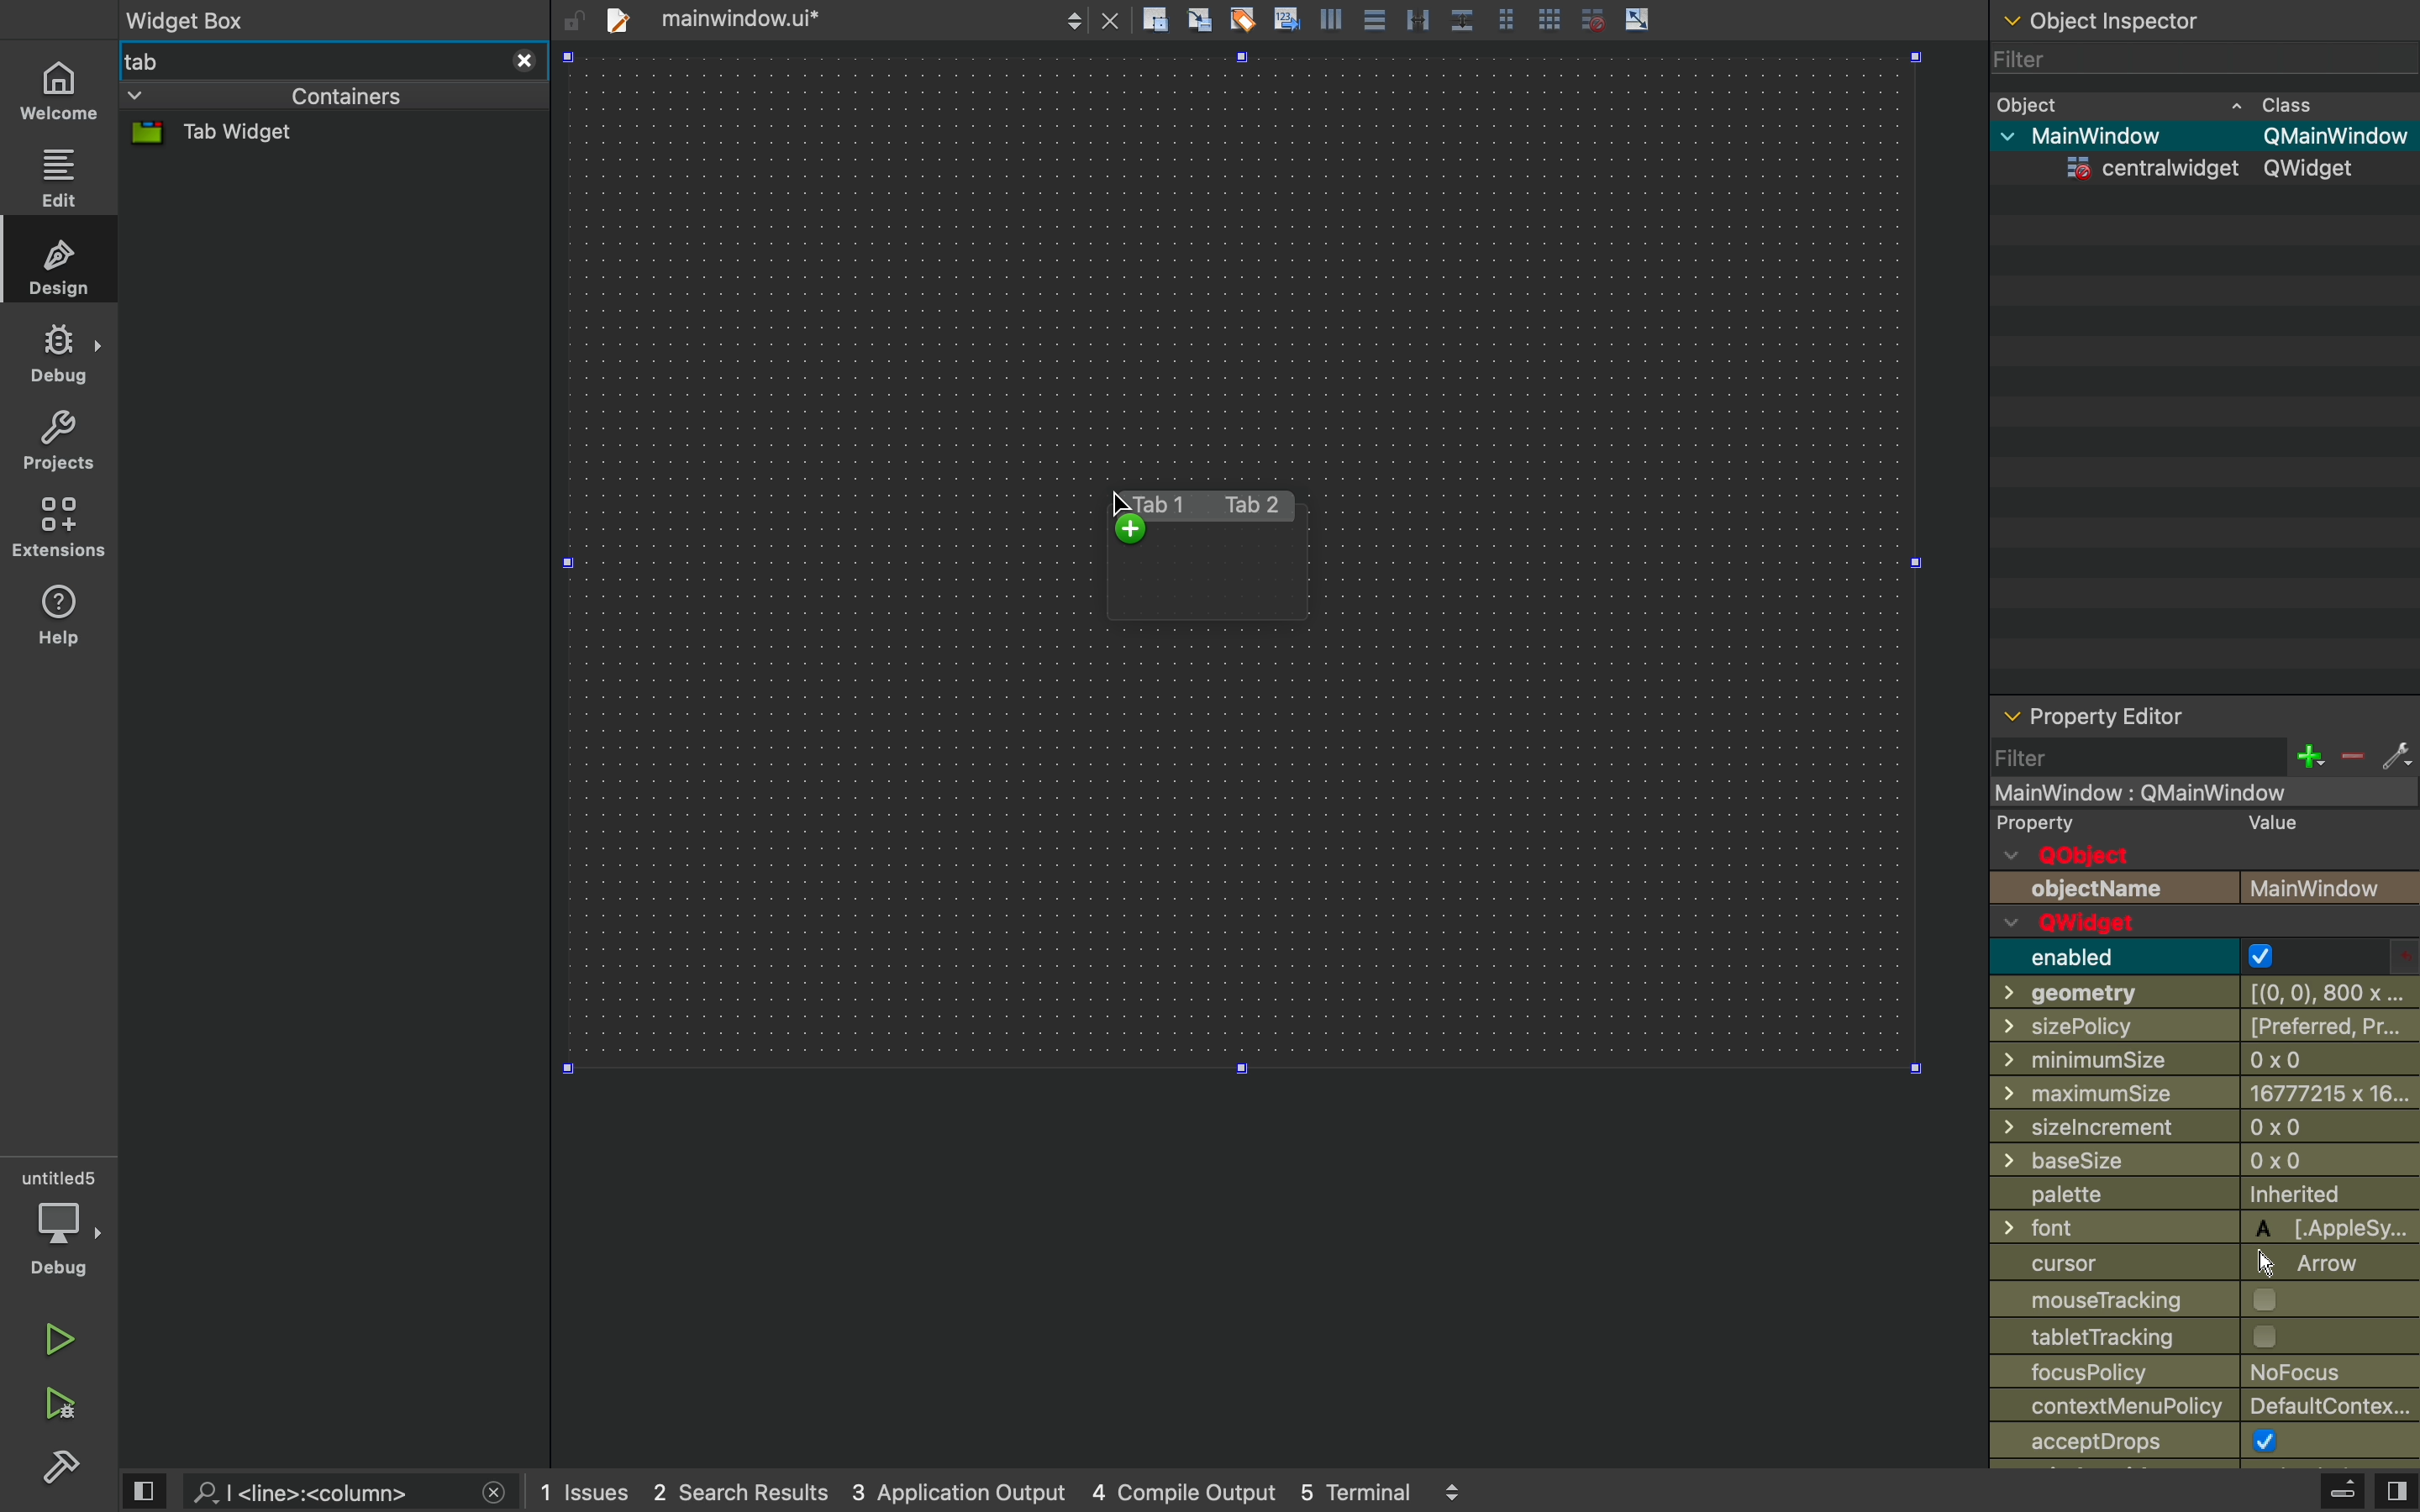  Describe the element at coordinates (63, 441) in the screenshot. I see `projects` at that location.